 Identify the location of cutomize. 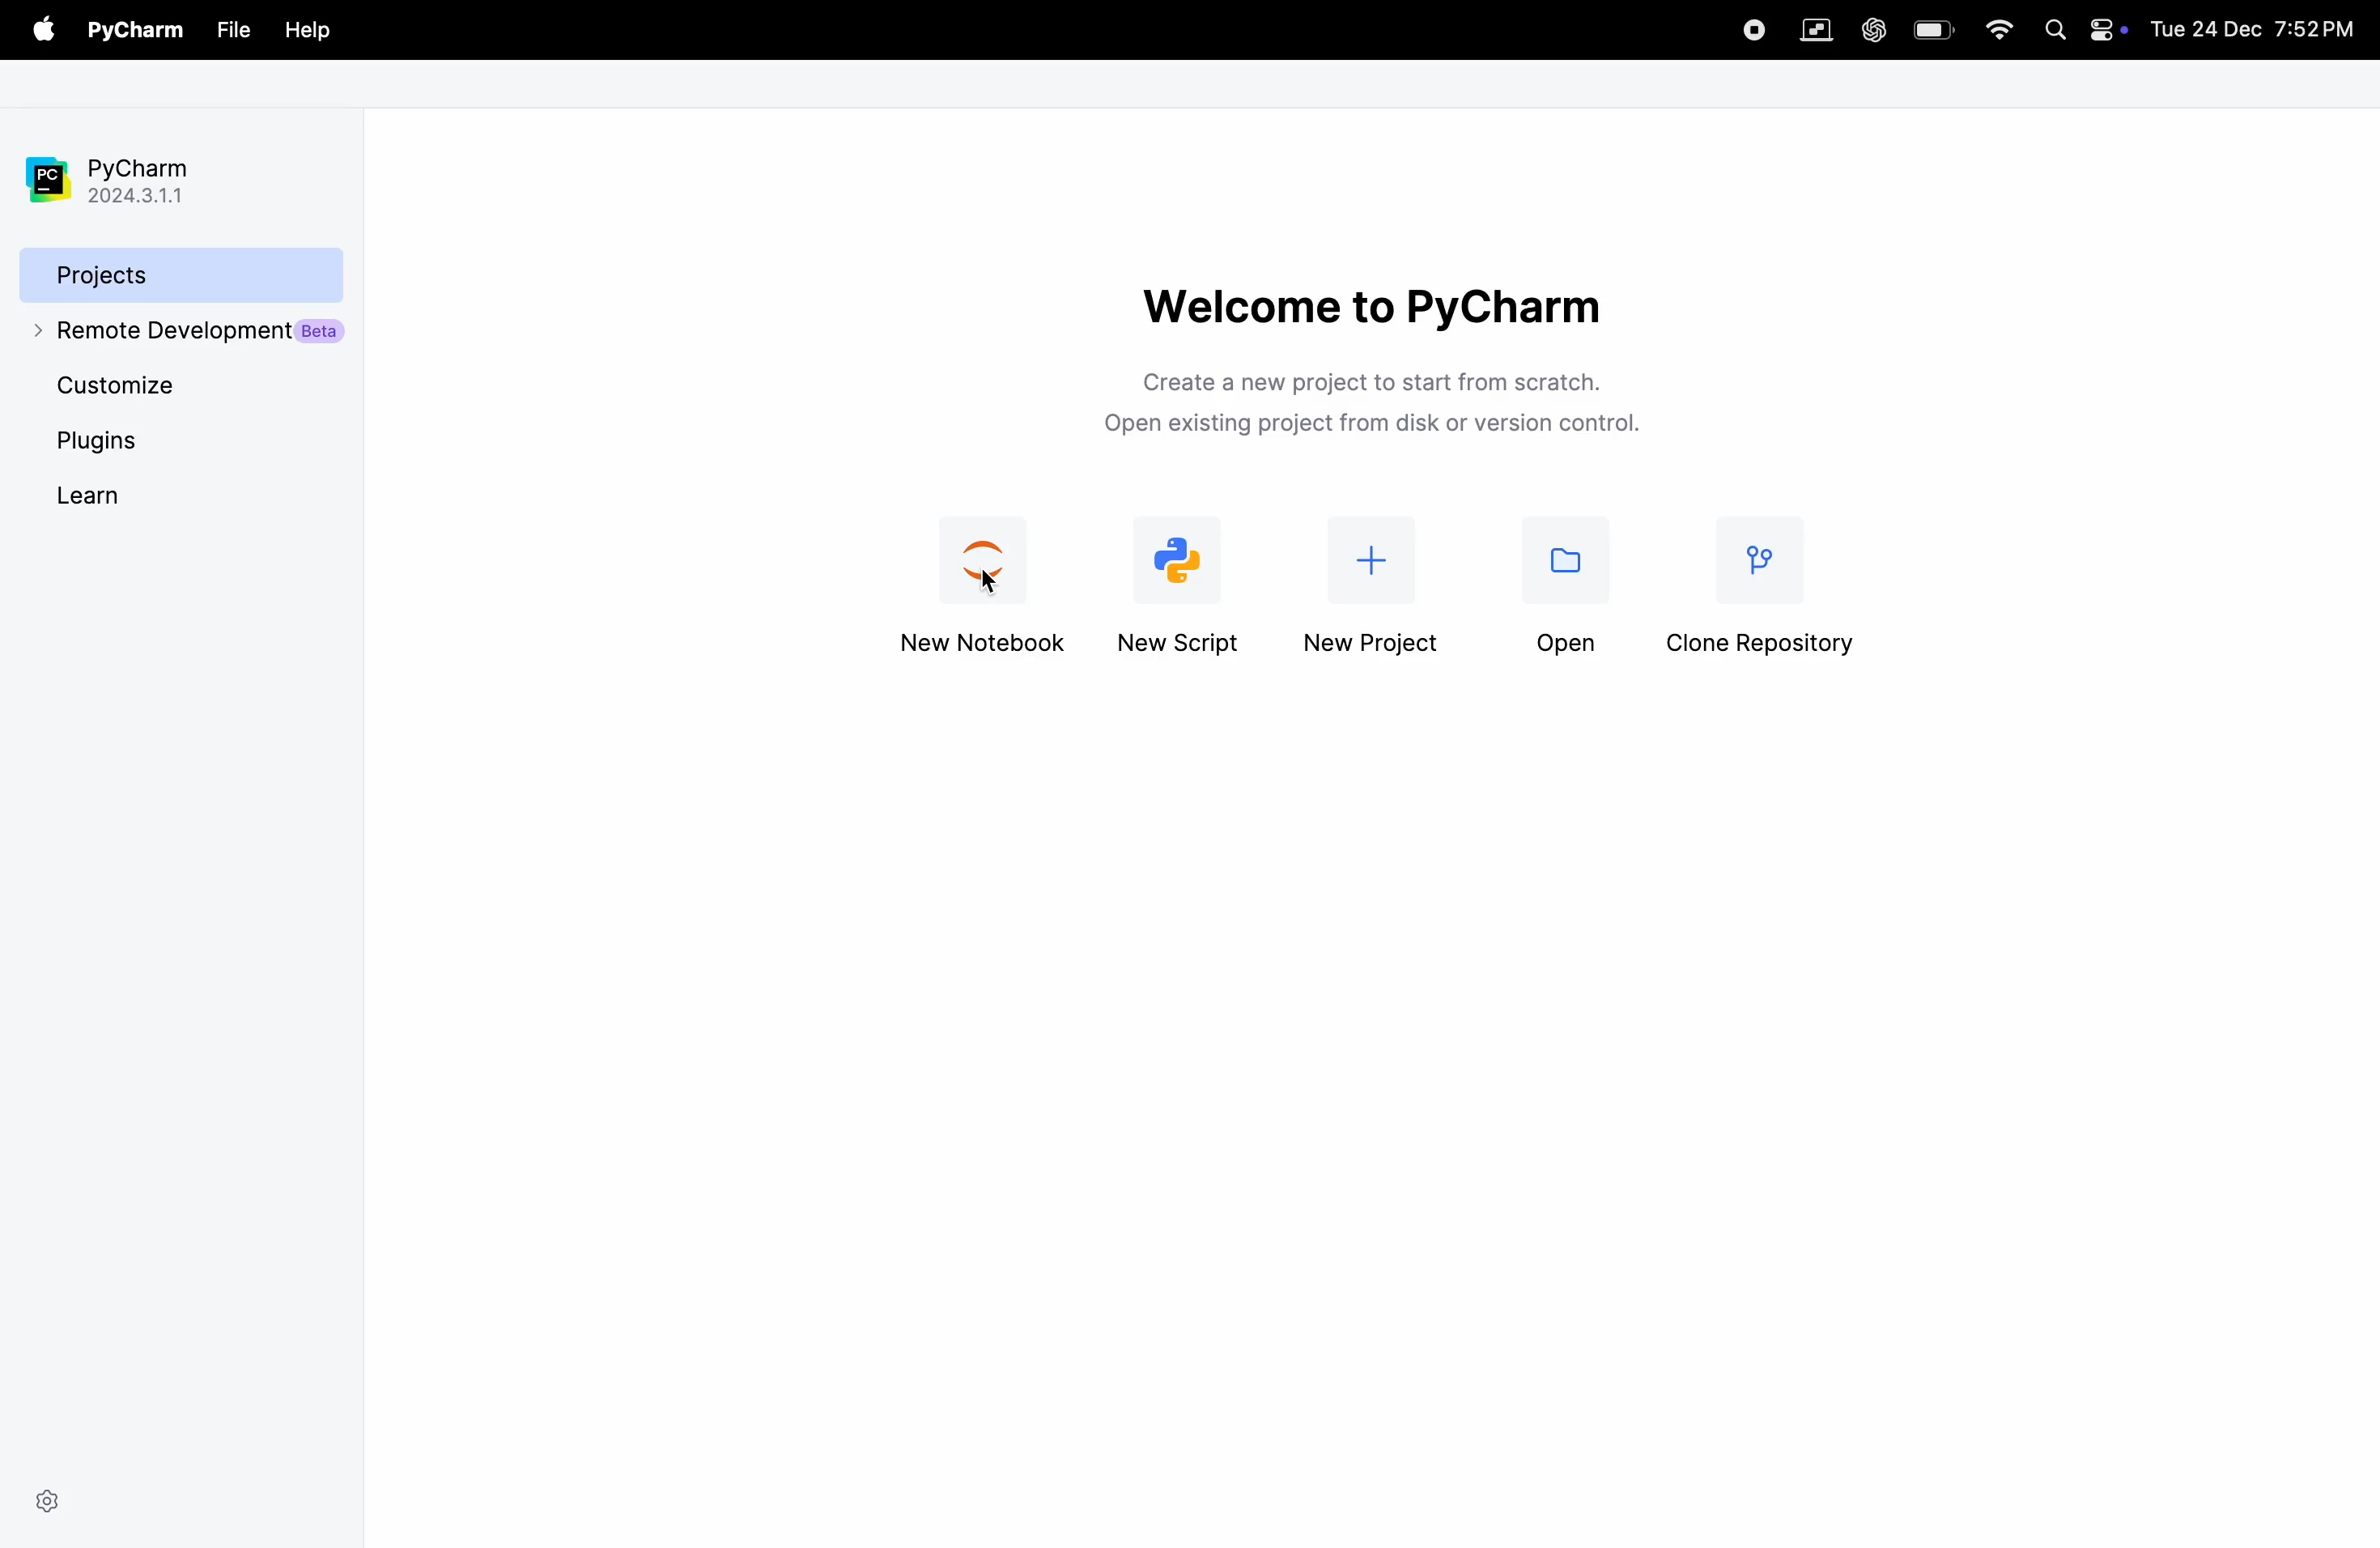
(130, 385).